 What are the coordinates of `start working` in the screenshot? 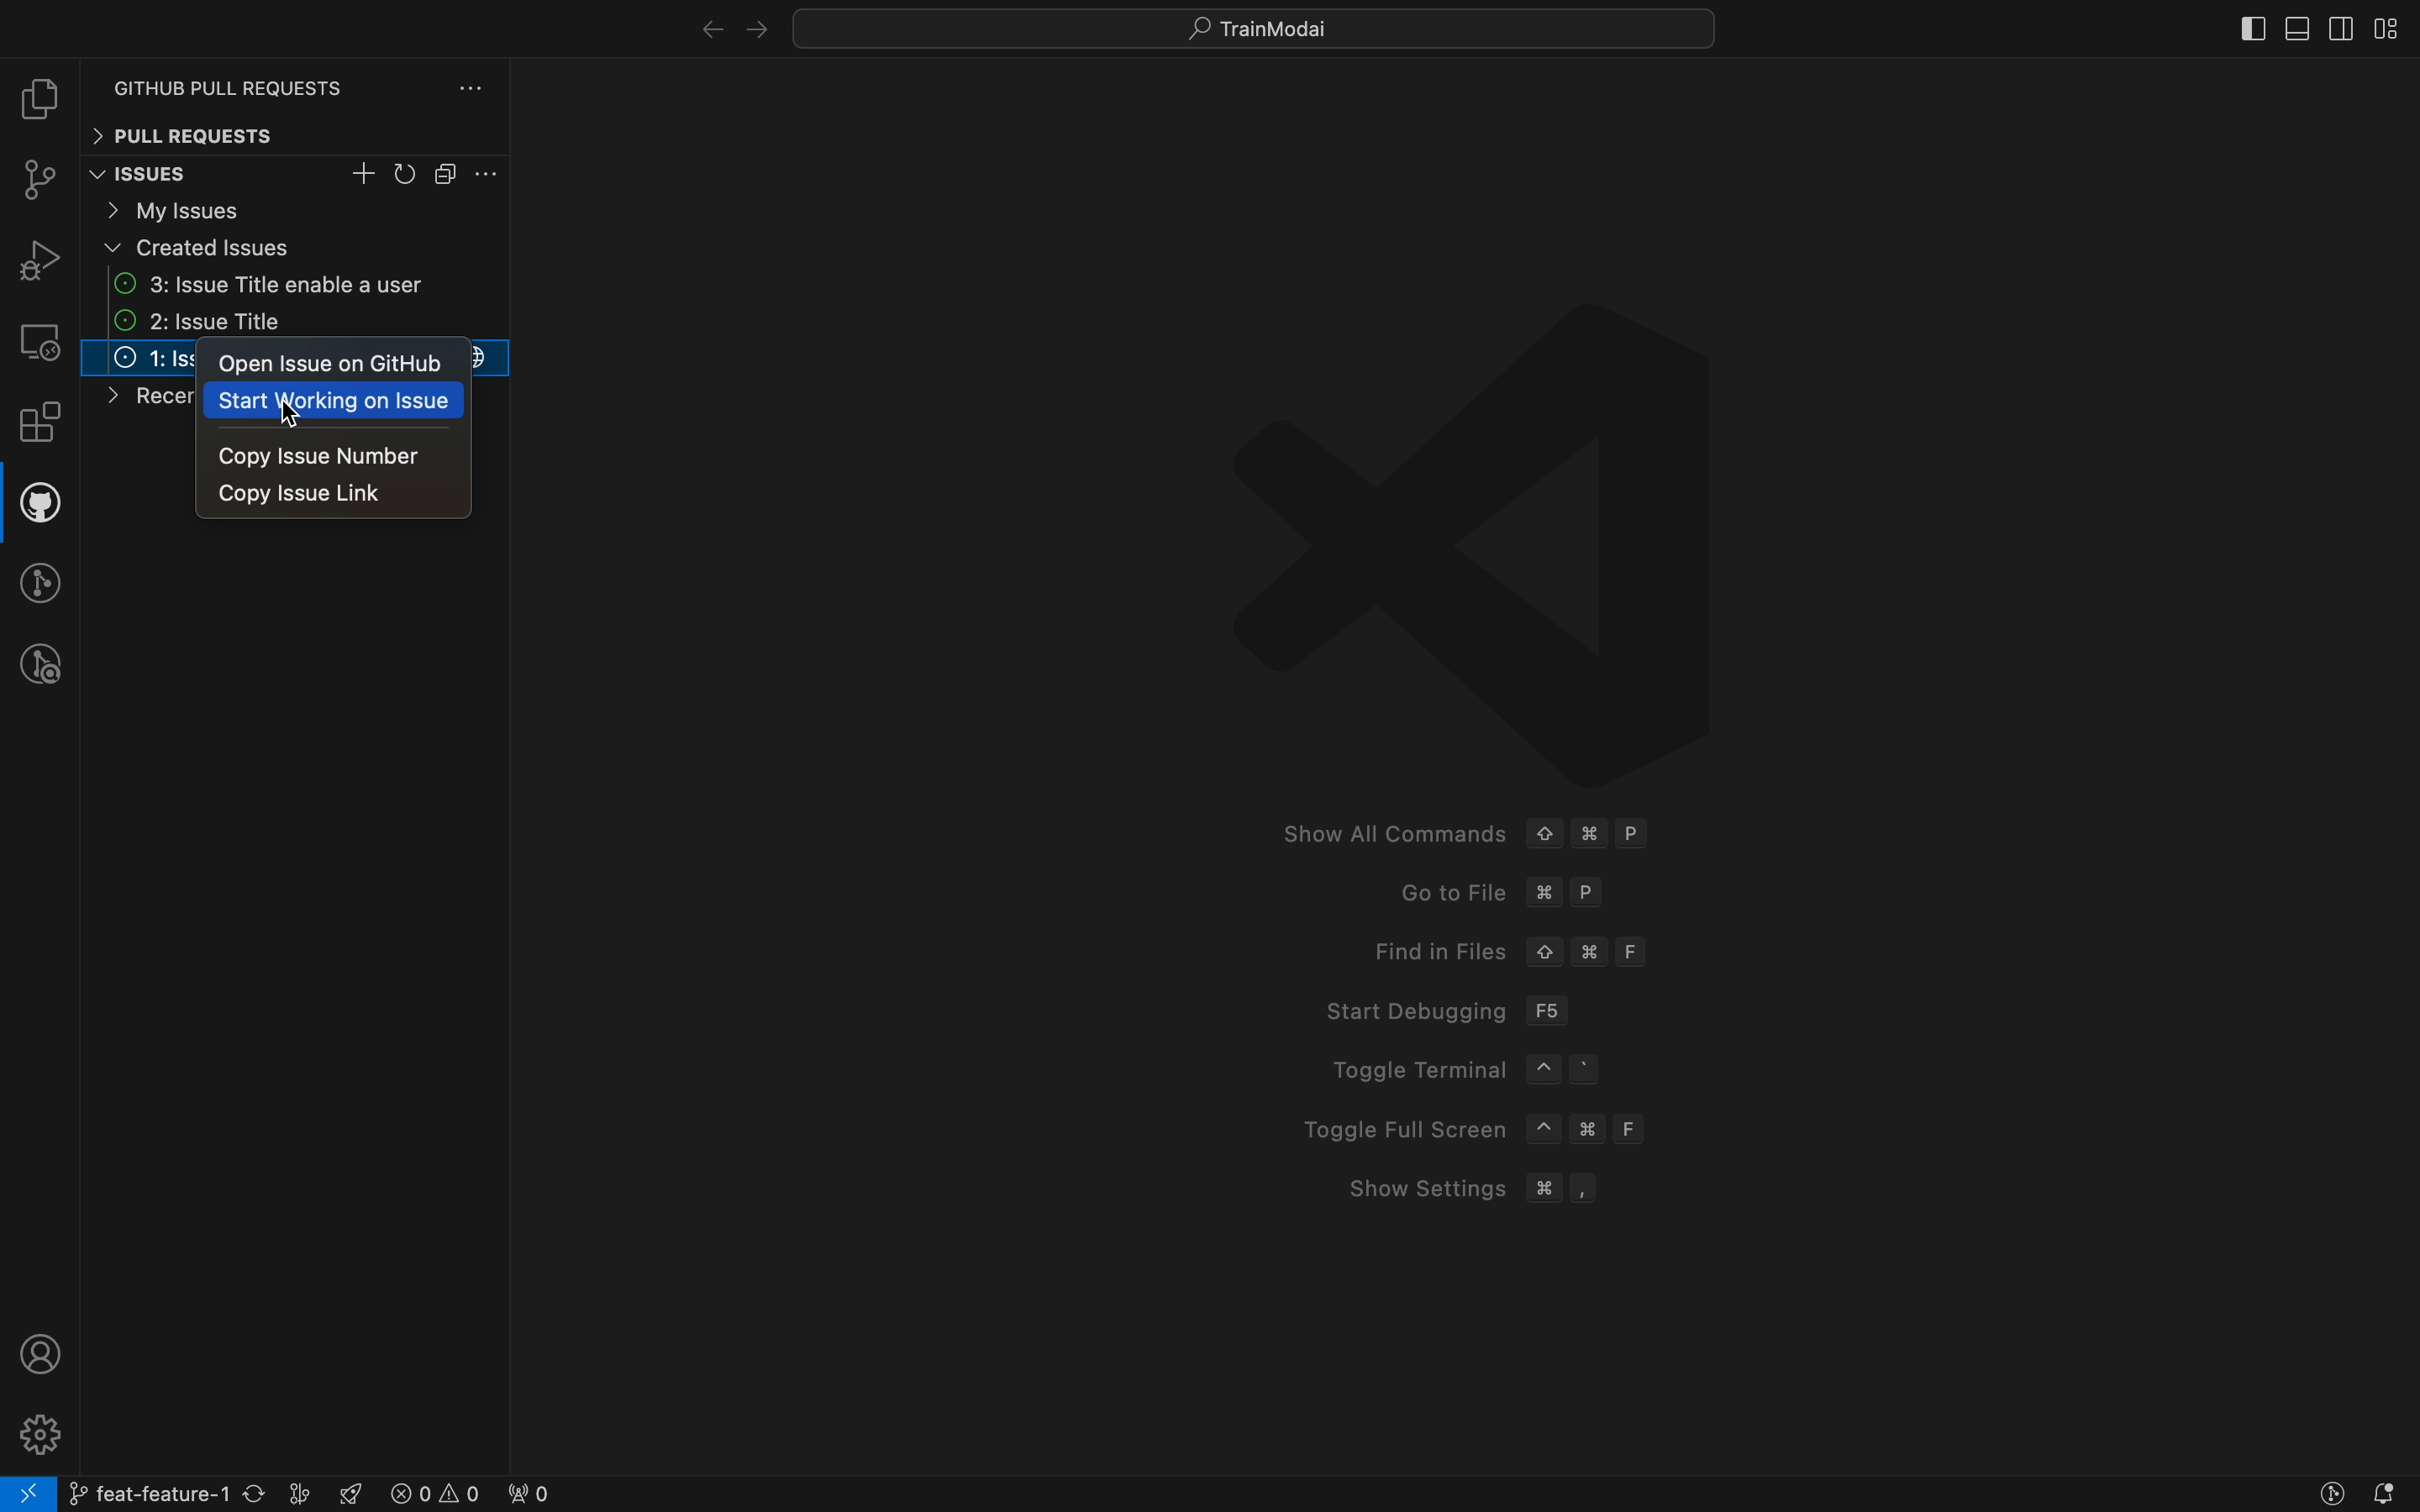 It's located at (338, 402).